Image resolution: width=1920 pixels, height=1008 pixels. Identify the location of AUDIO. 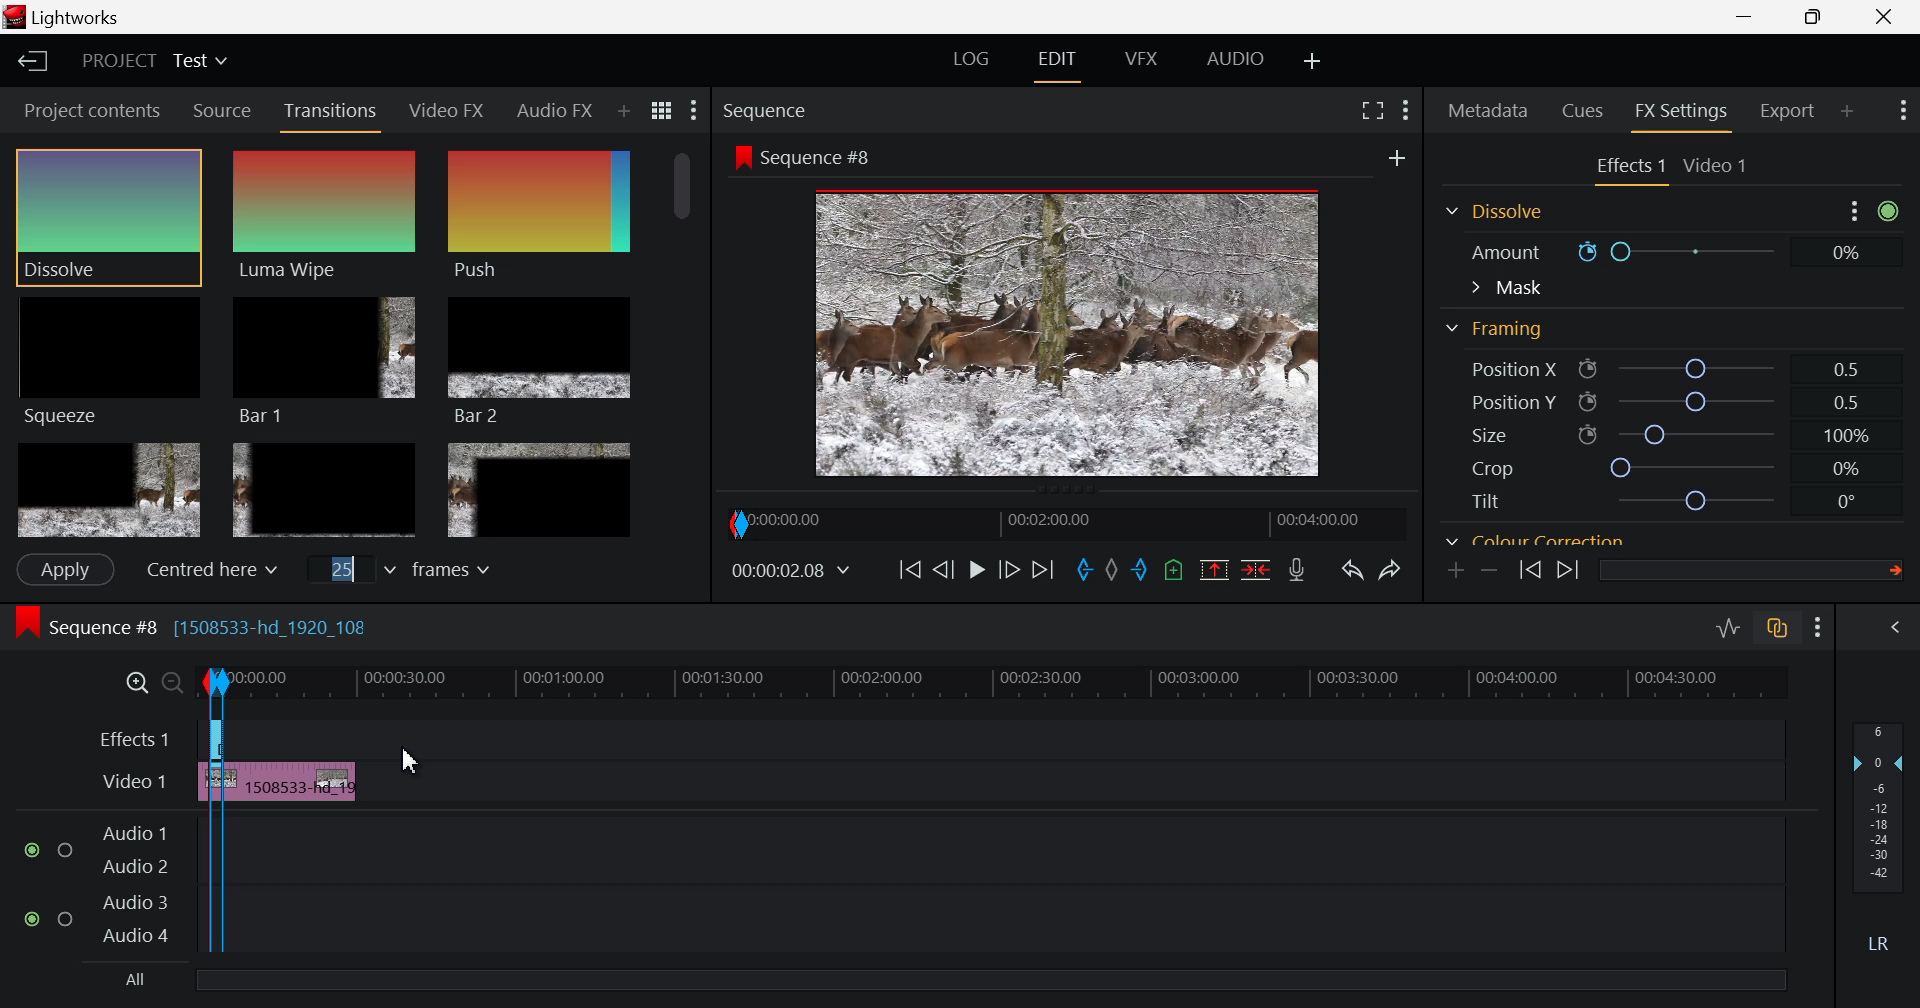
(1237, 58).